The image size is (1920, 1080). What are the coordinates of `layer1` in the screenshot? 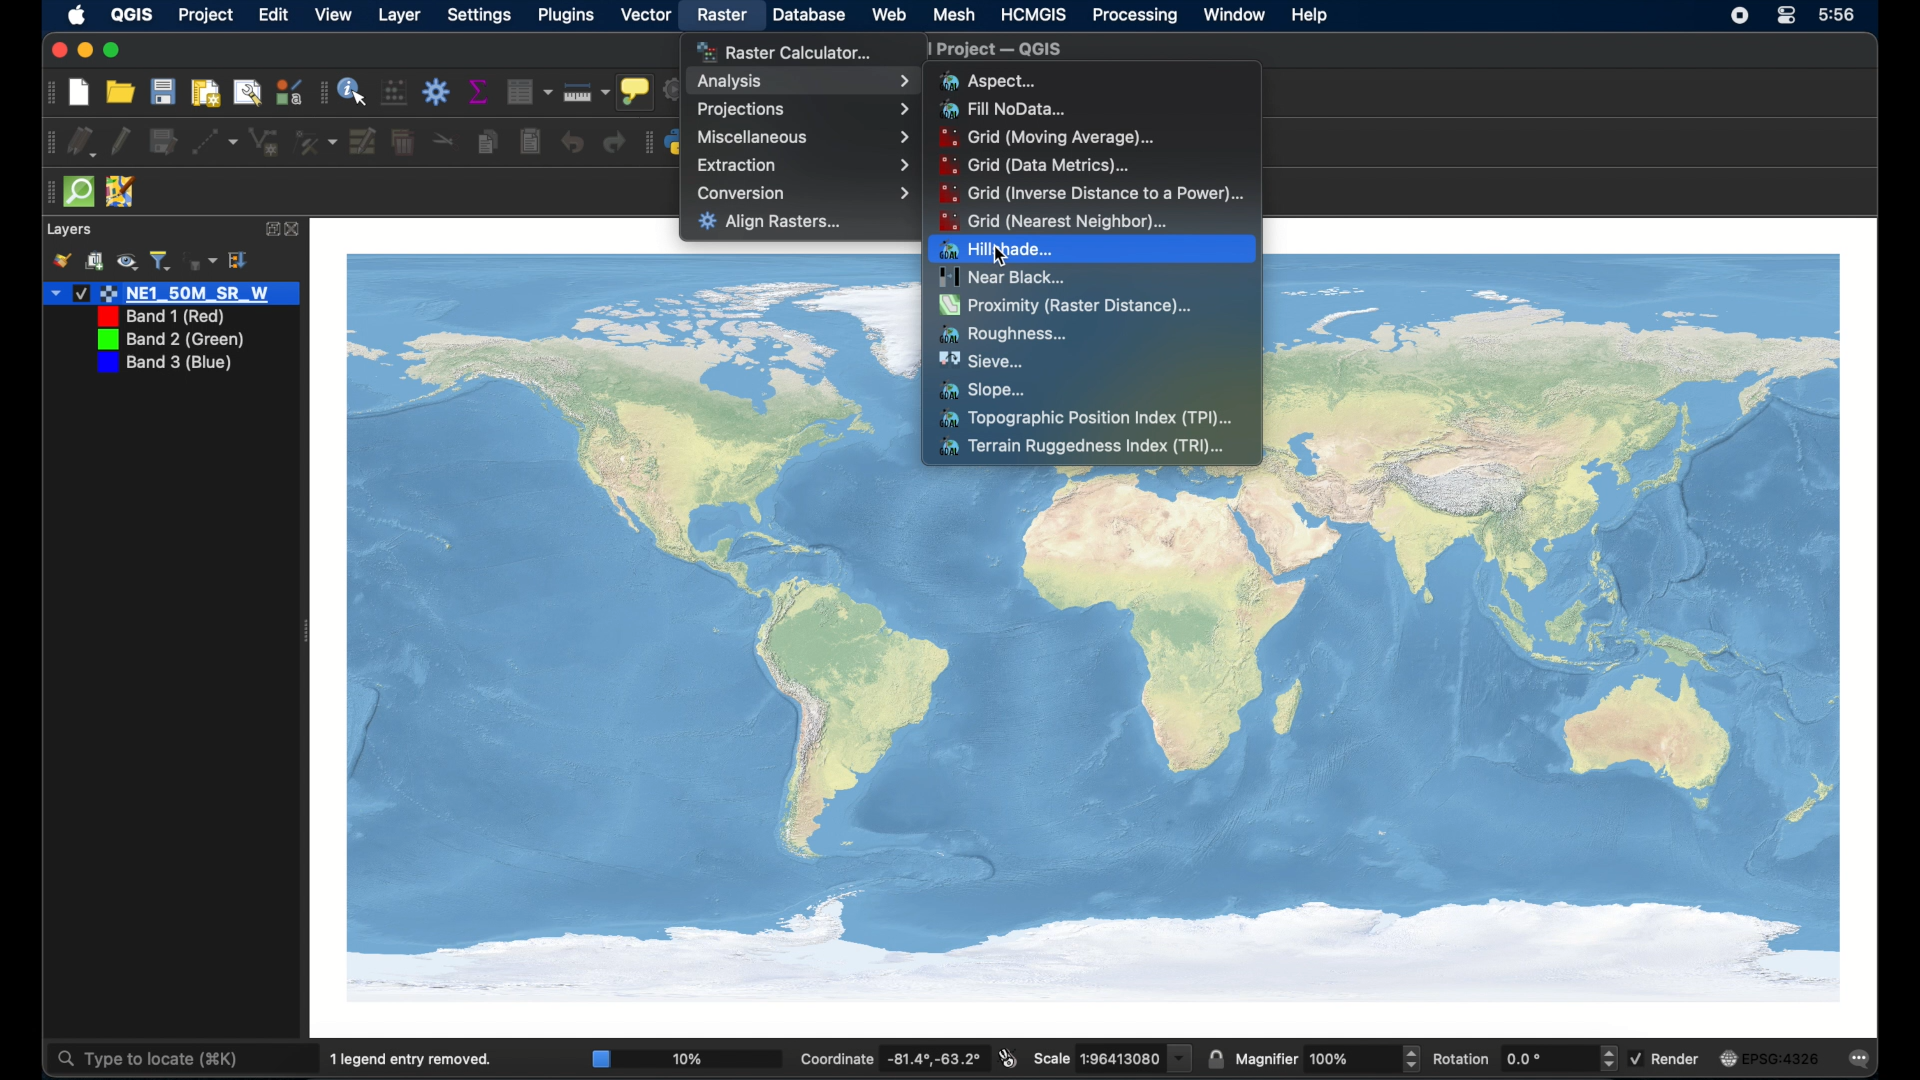 It's located at (171, 294).